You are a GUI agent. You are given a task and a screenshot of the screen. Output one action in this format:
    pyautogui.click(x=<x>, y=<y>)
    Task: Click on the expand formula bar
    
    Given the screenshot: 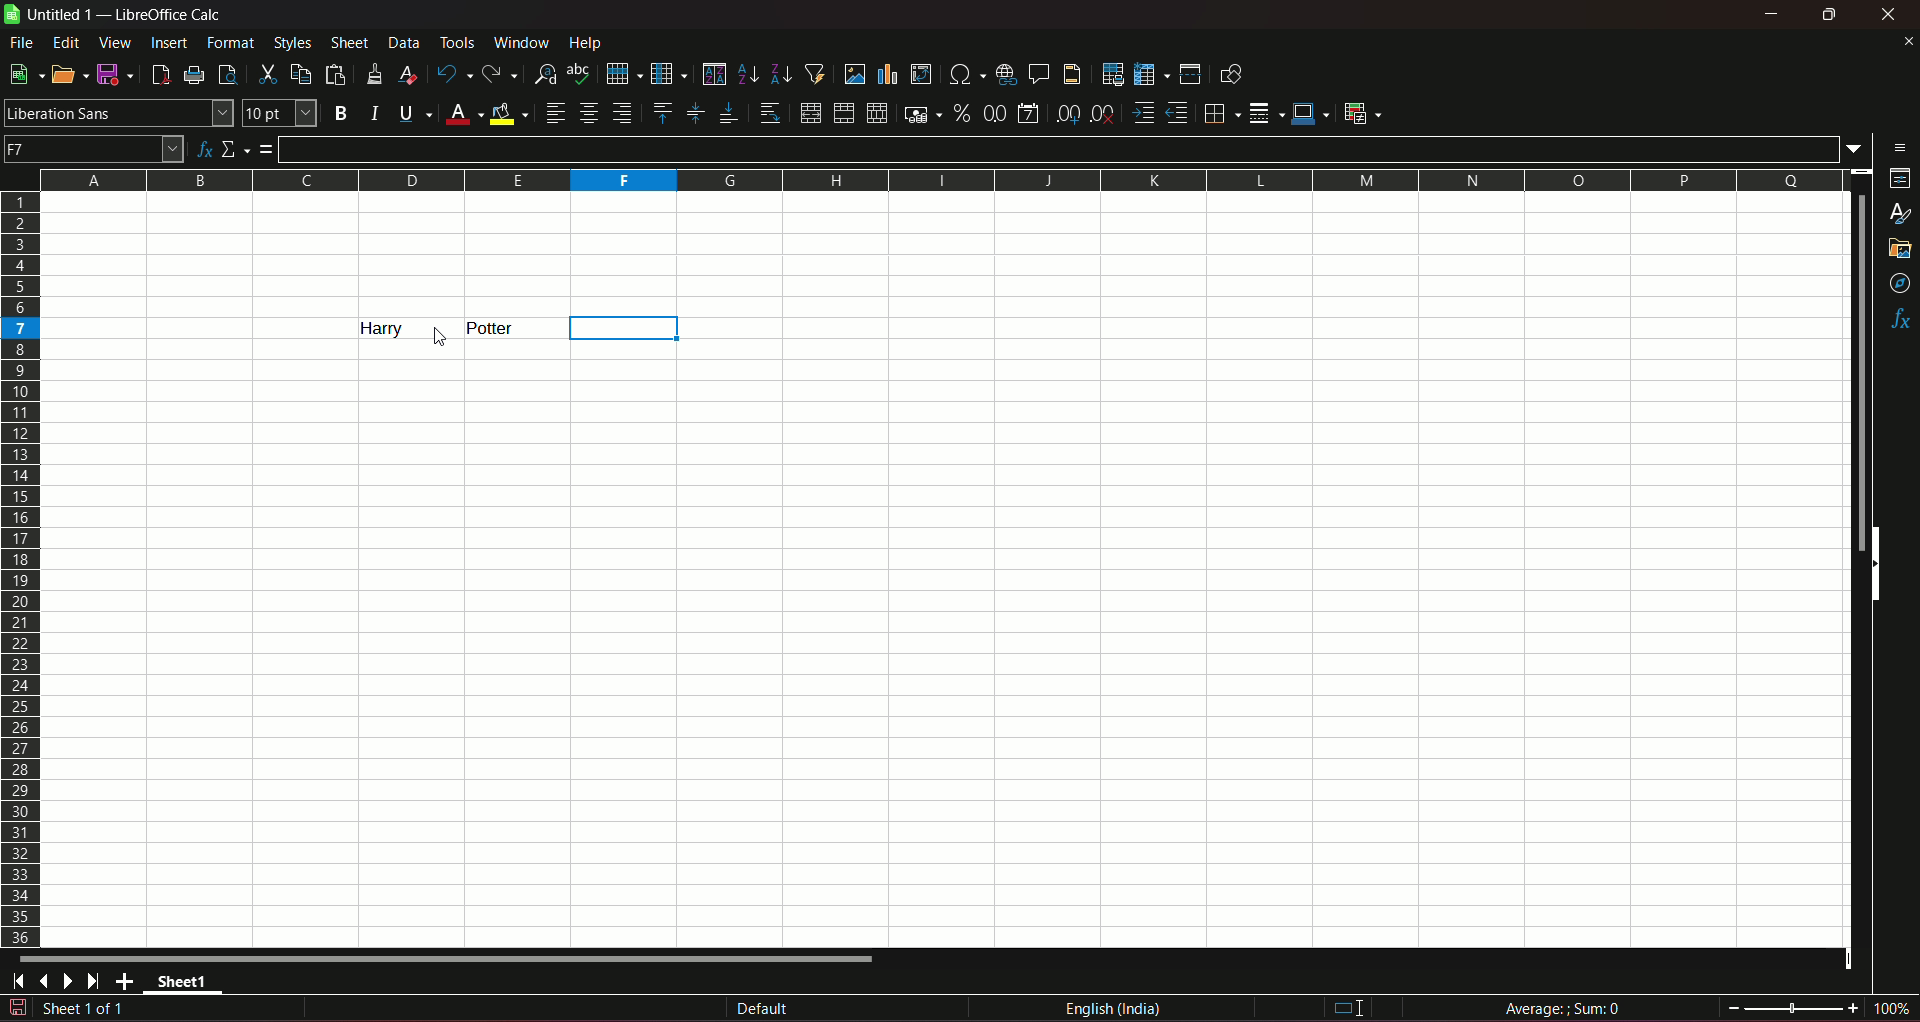 What is the action you would take?
    pyautogui.click(x=1859, y=147)
    